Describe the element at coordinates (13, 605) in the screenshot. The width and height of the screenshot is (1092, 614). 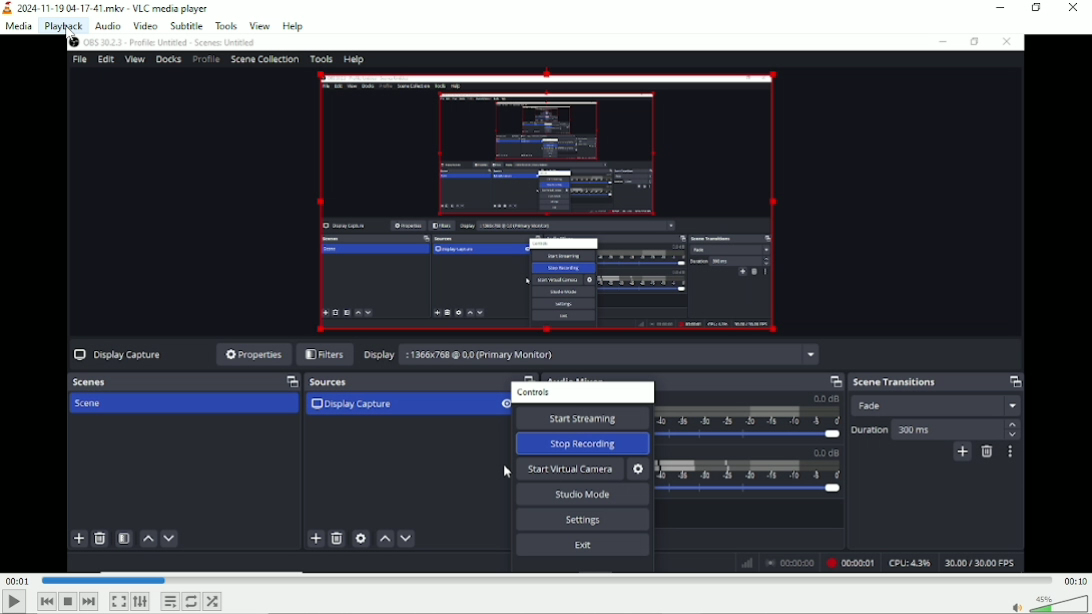
I see `Play` at that location.